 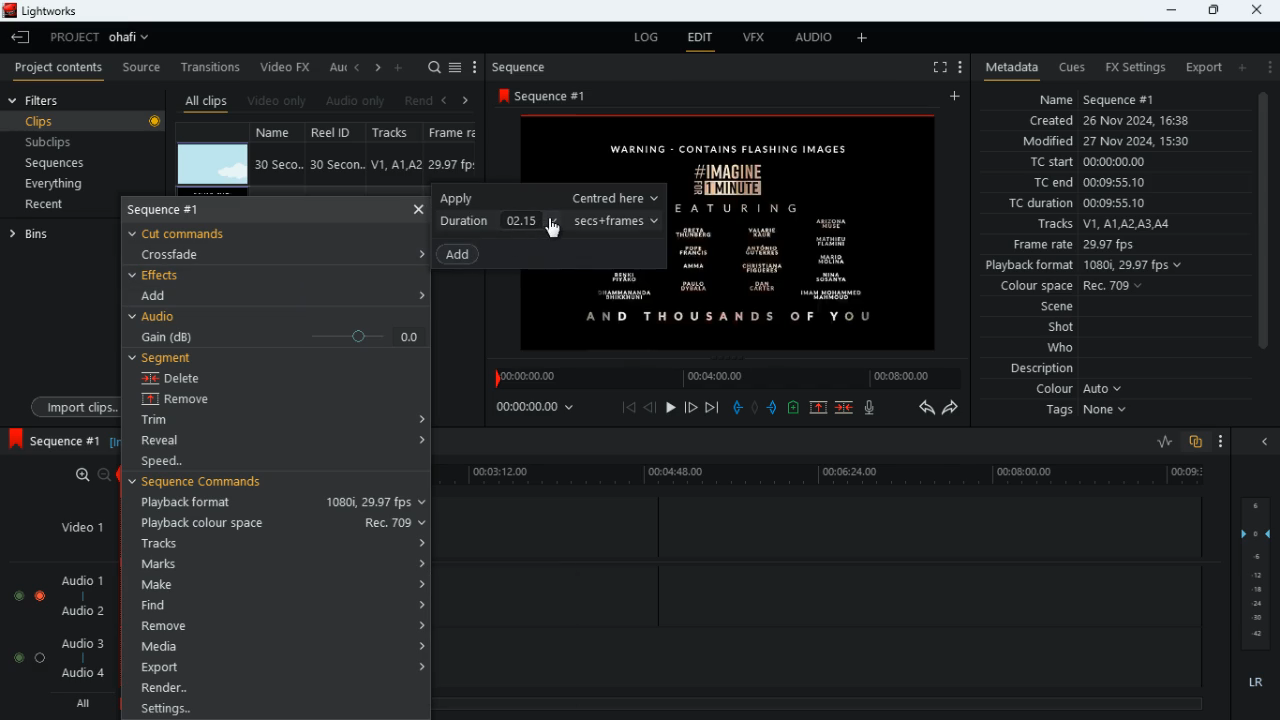 I want to click on render, so click(x=281, y=688).